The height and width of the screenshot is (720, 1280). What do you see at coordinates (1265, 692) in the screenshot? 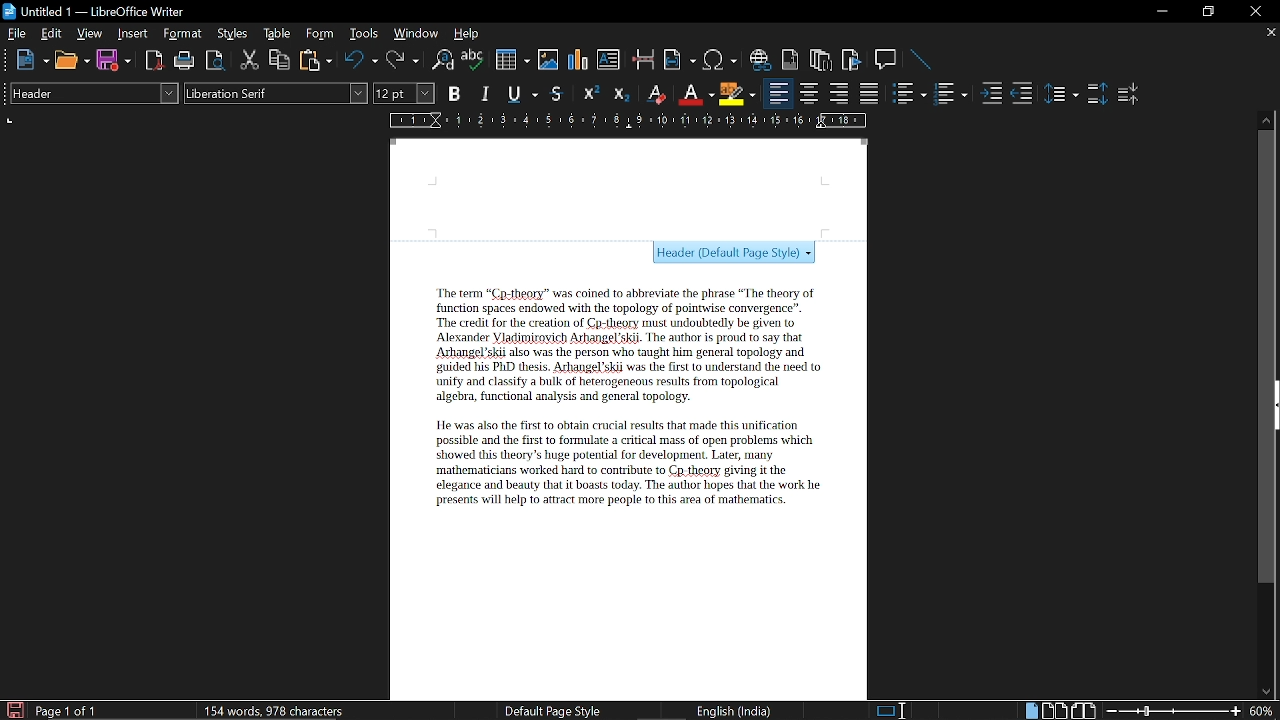
I see `Move down` at bounding box center [1265, 692].